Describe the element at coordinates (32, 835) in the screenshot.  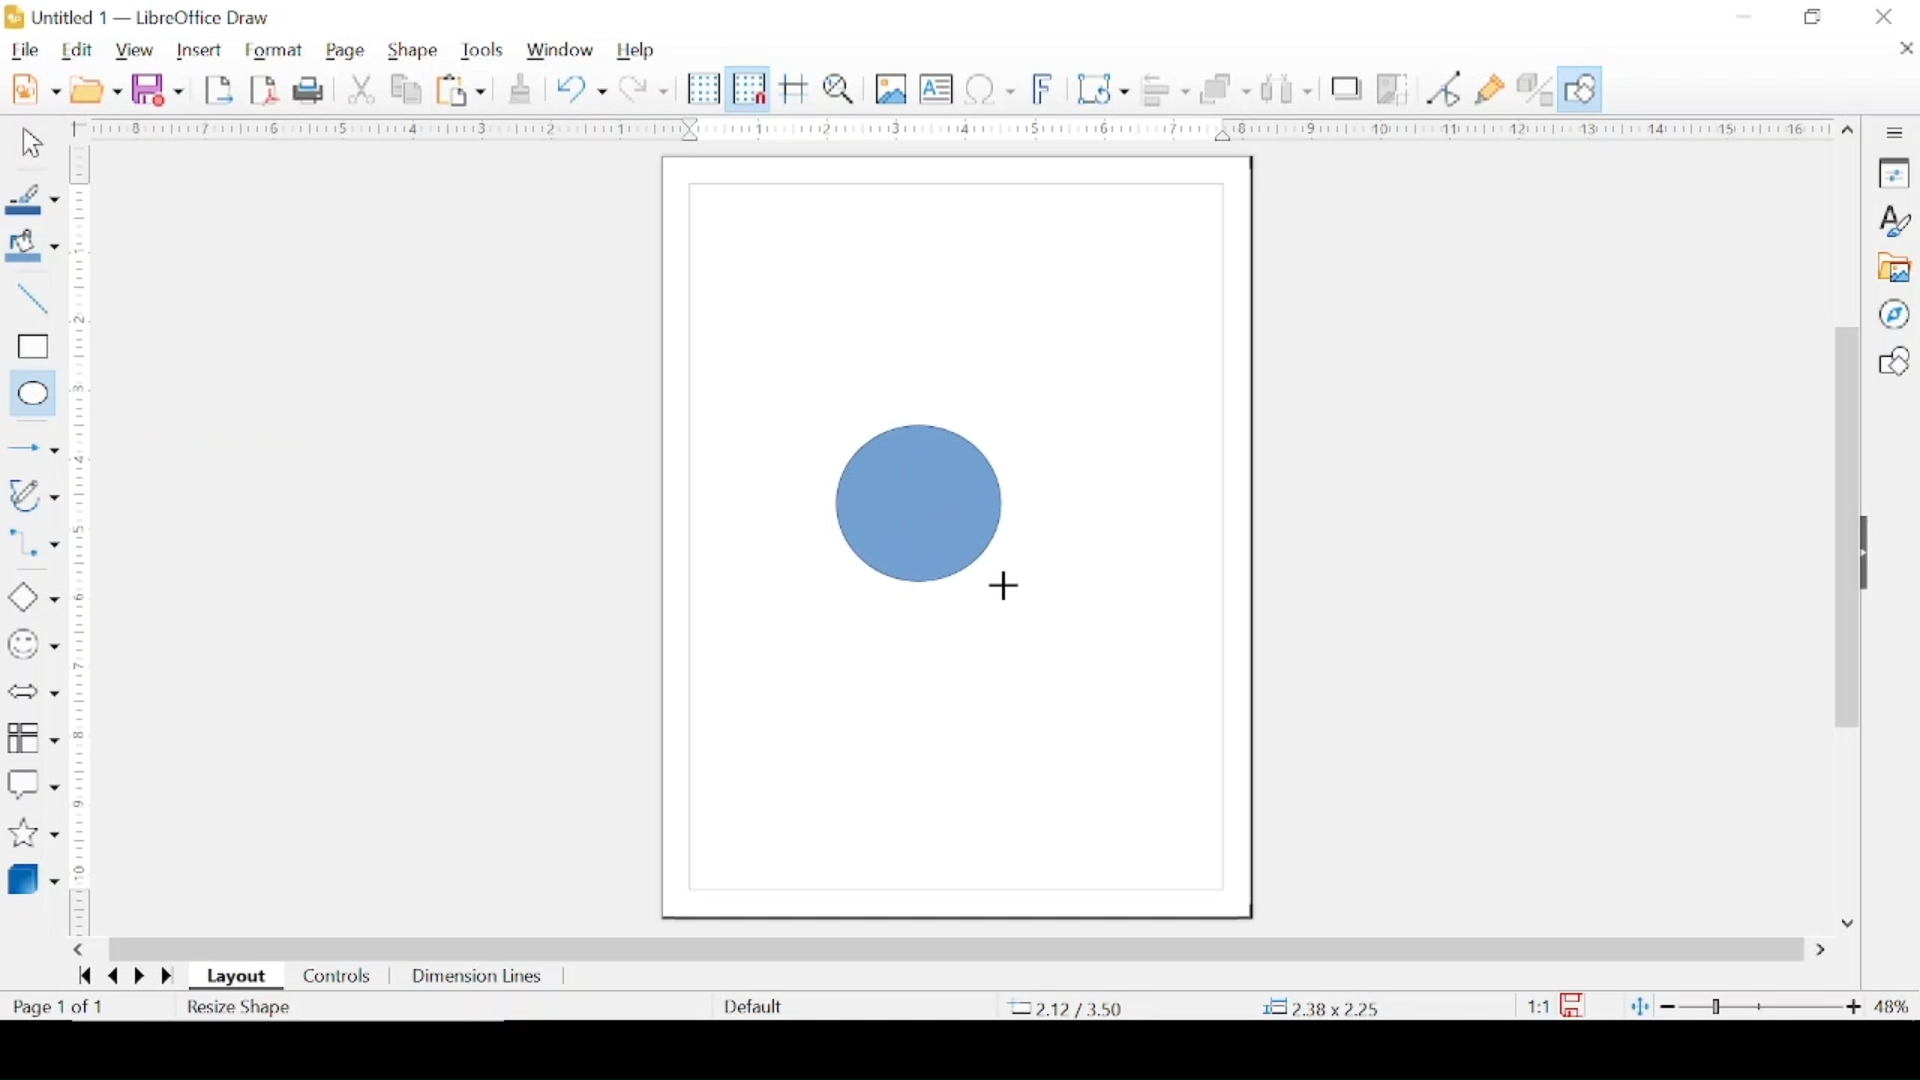
I see `stars and banners` at that location.